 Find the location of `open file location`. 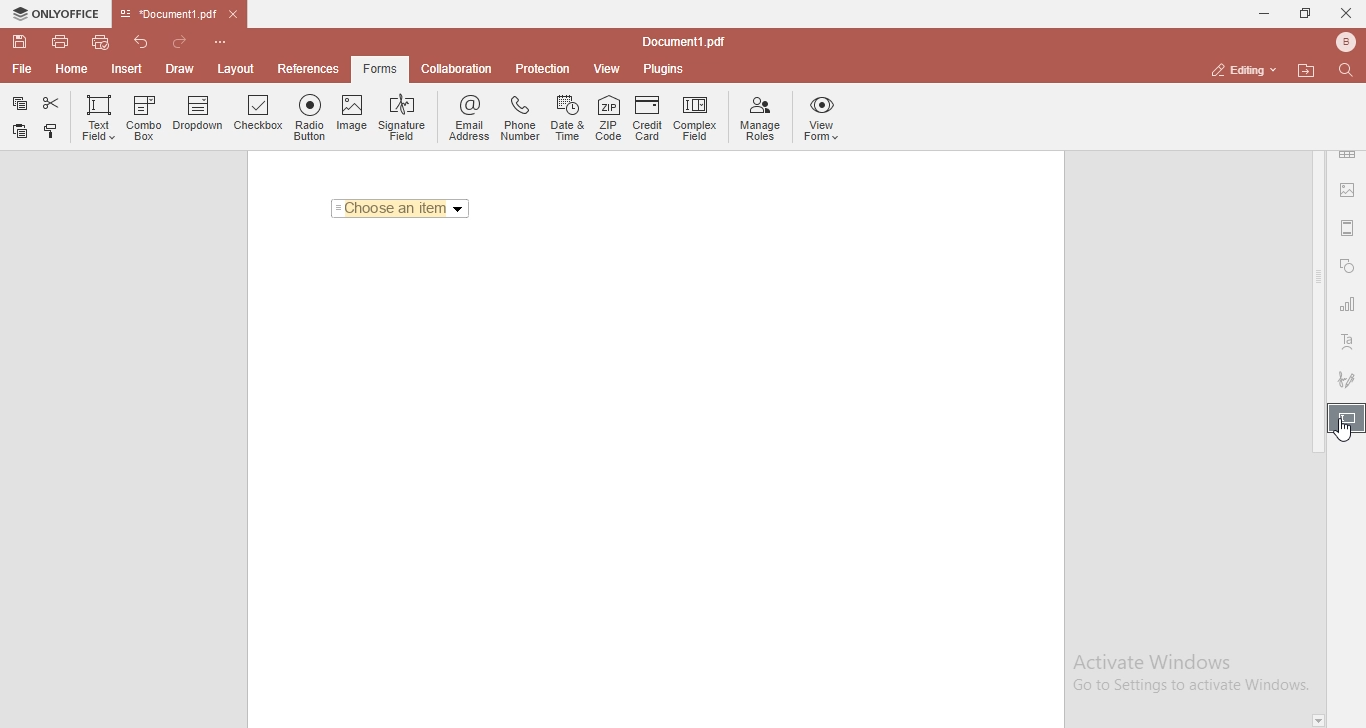

open file location is located at coordinates (1309, 70).